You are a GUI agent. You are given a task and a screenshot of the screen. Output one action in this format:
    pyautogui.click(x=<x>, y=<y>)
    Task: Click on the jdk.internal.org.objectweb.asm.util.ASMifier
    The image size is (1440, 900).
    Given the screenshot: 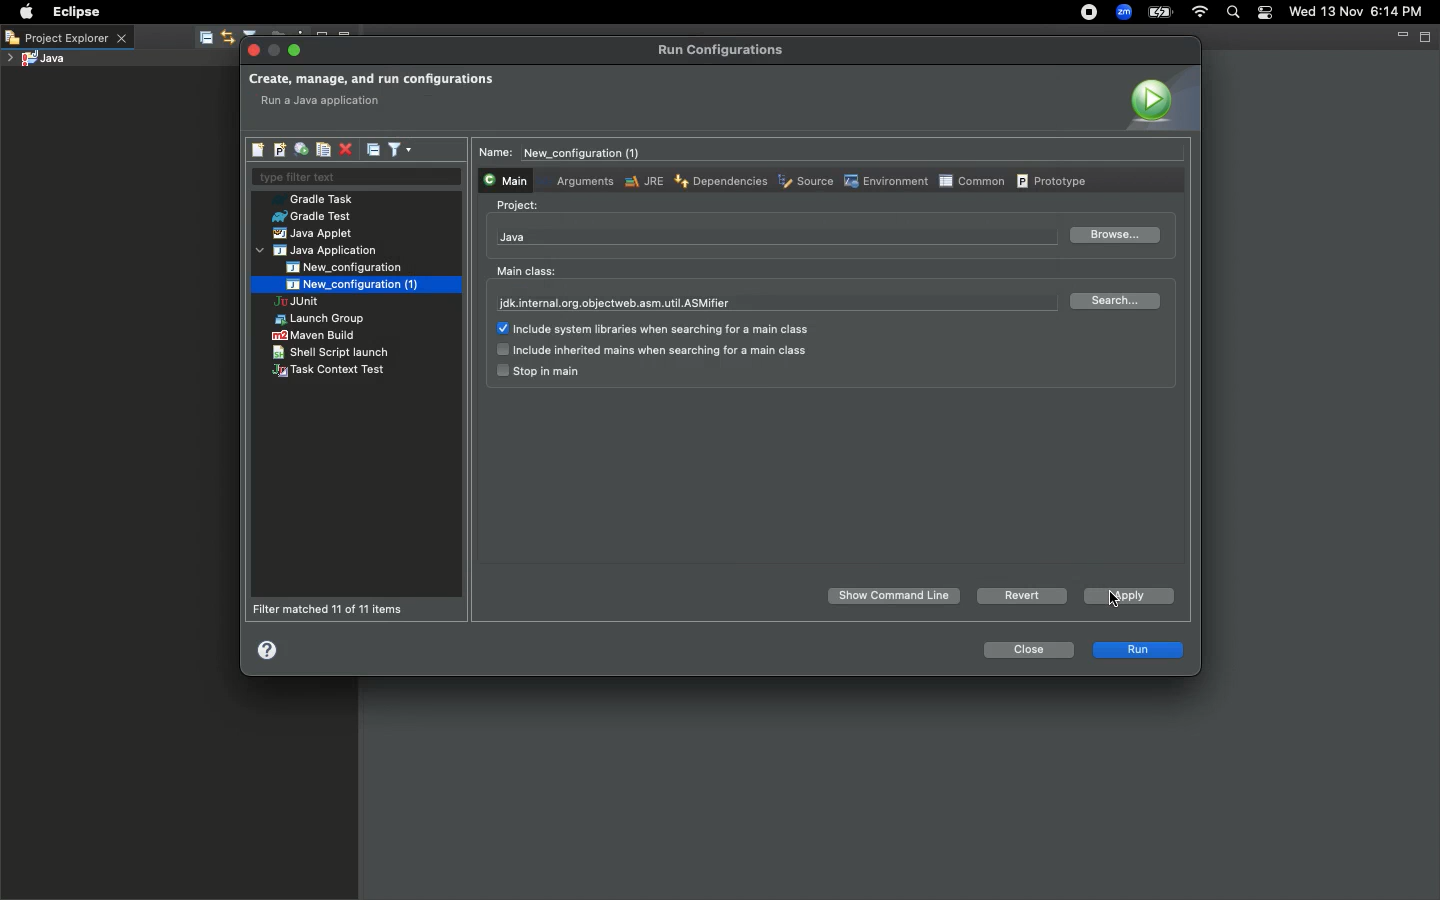 What is the action you would take?
    pyautogui.click(x=617, y=304)
    